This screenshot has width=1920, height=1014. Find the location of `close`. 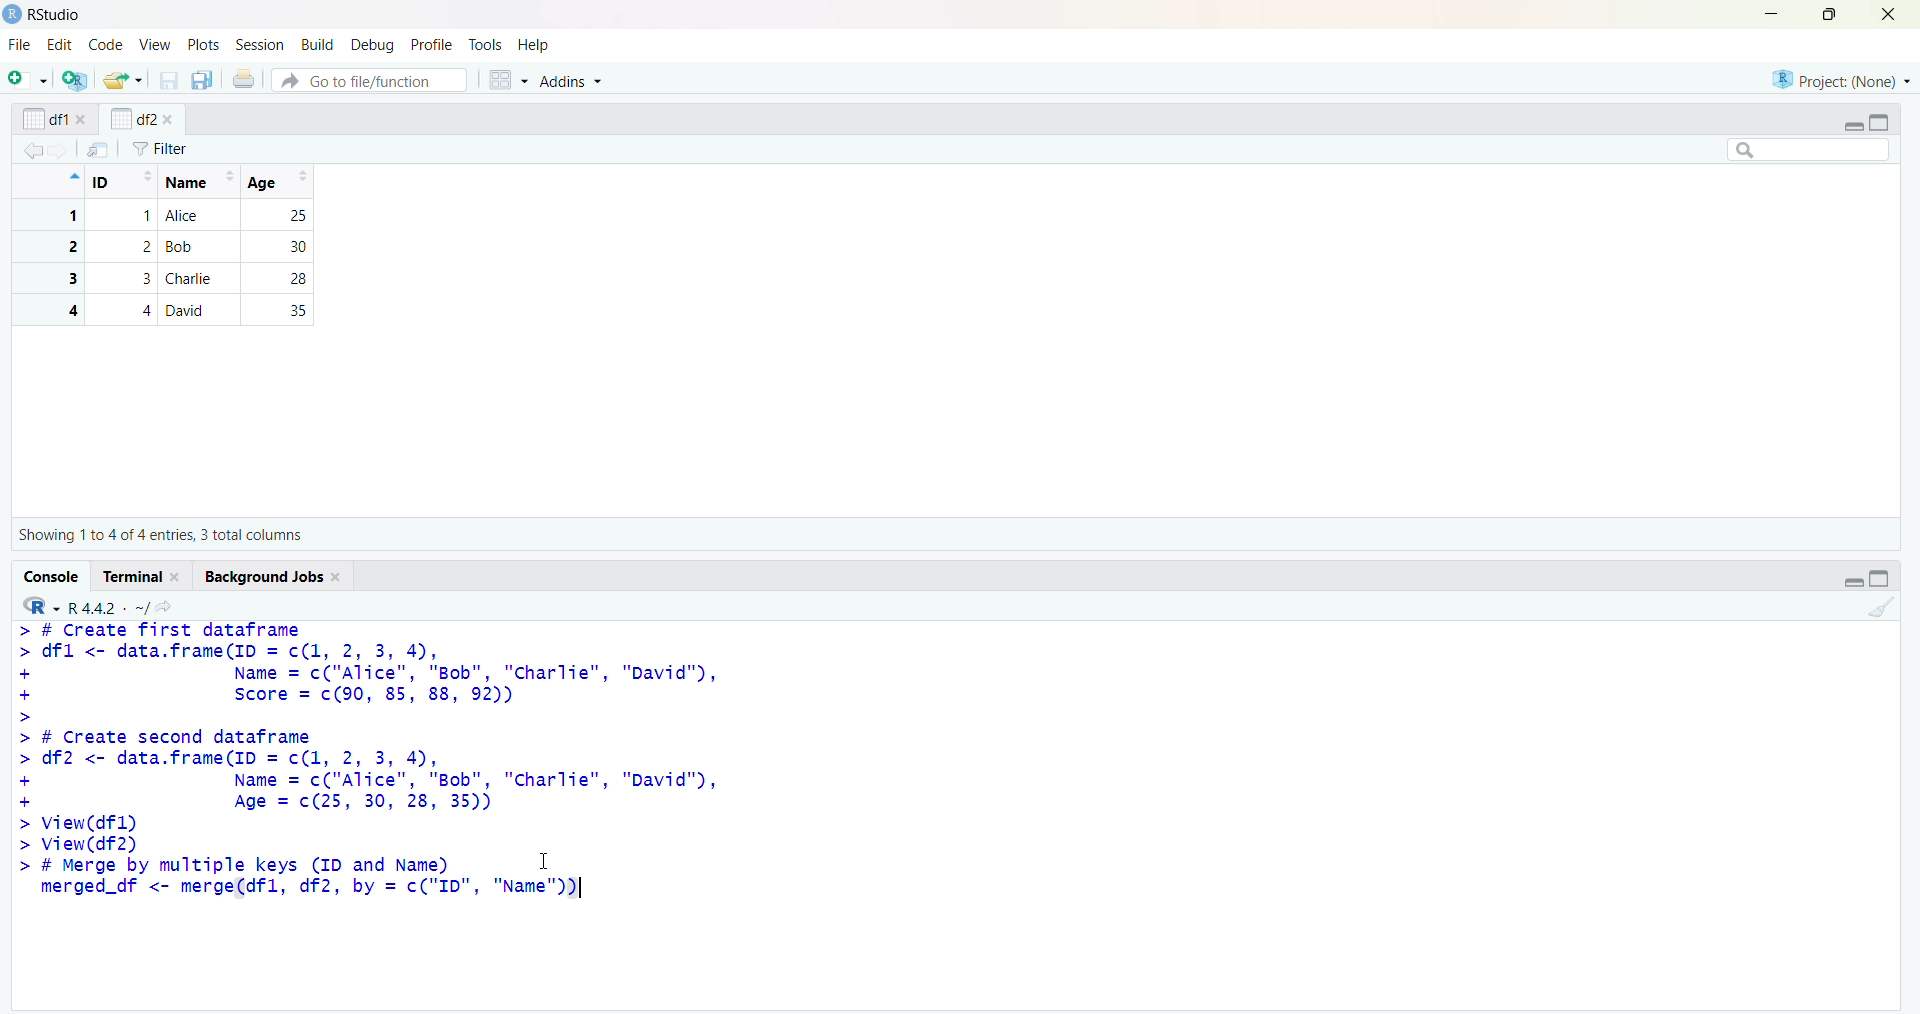

close is located at coordinates (178, 577).